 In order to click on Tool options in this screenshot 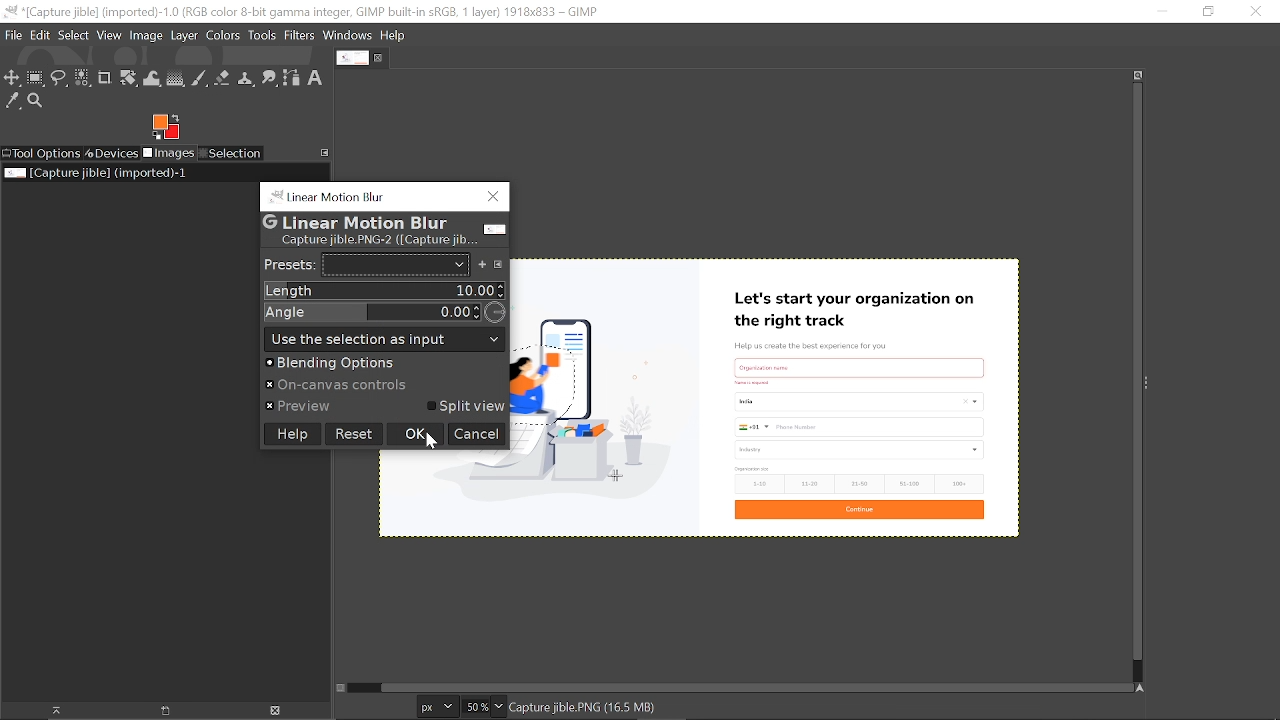, I will do `click(41, 154)`.